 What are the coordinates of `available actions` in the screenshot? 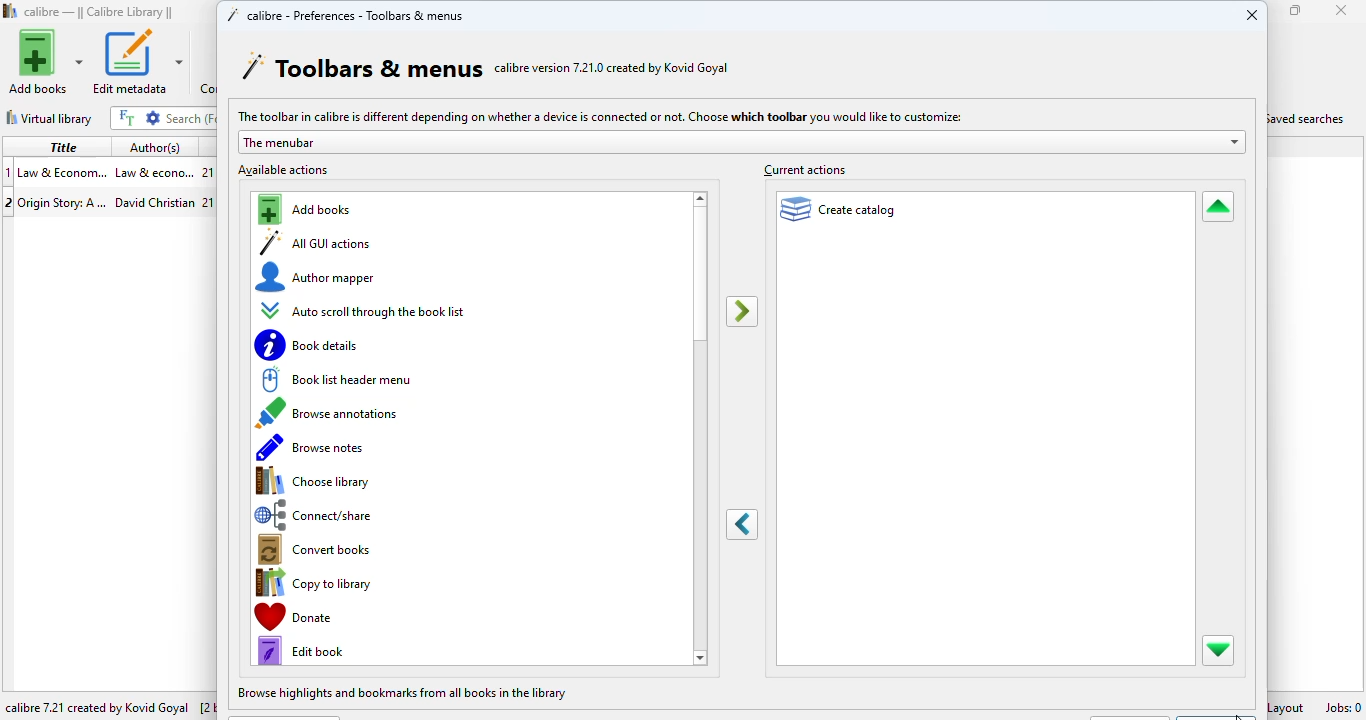 It's located at (284, 170).